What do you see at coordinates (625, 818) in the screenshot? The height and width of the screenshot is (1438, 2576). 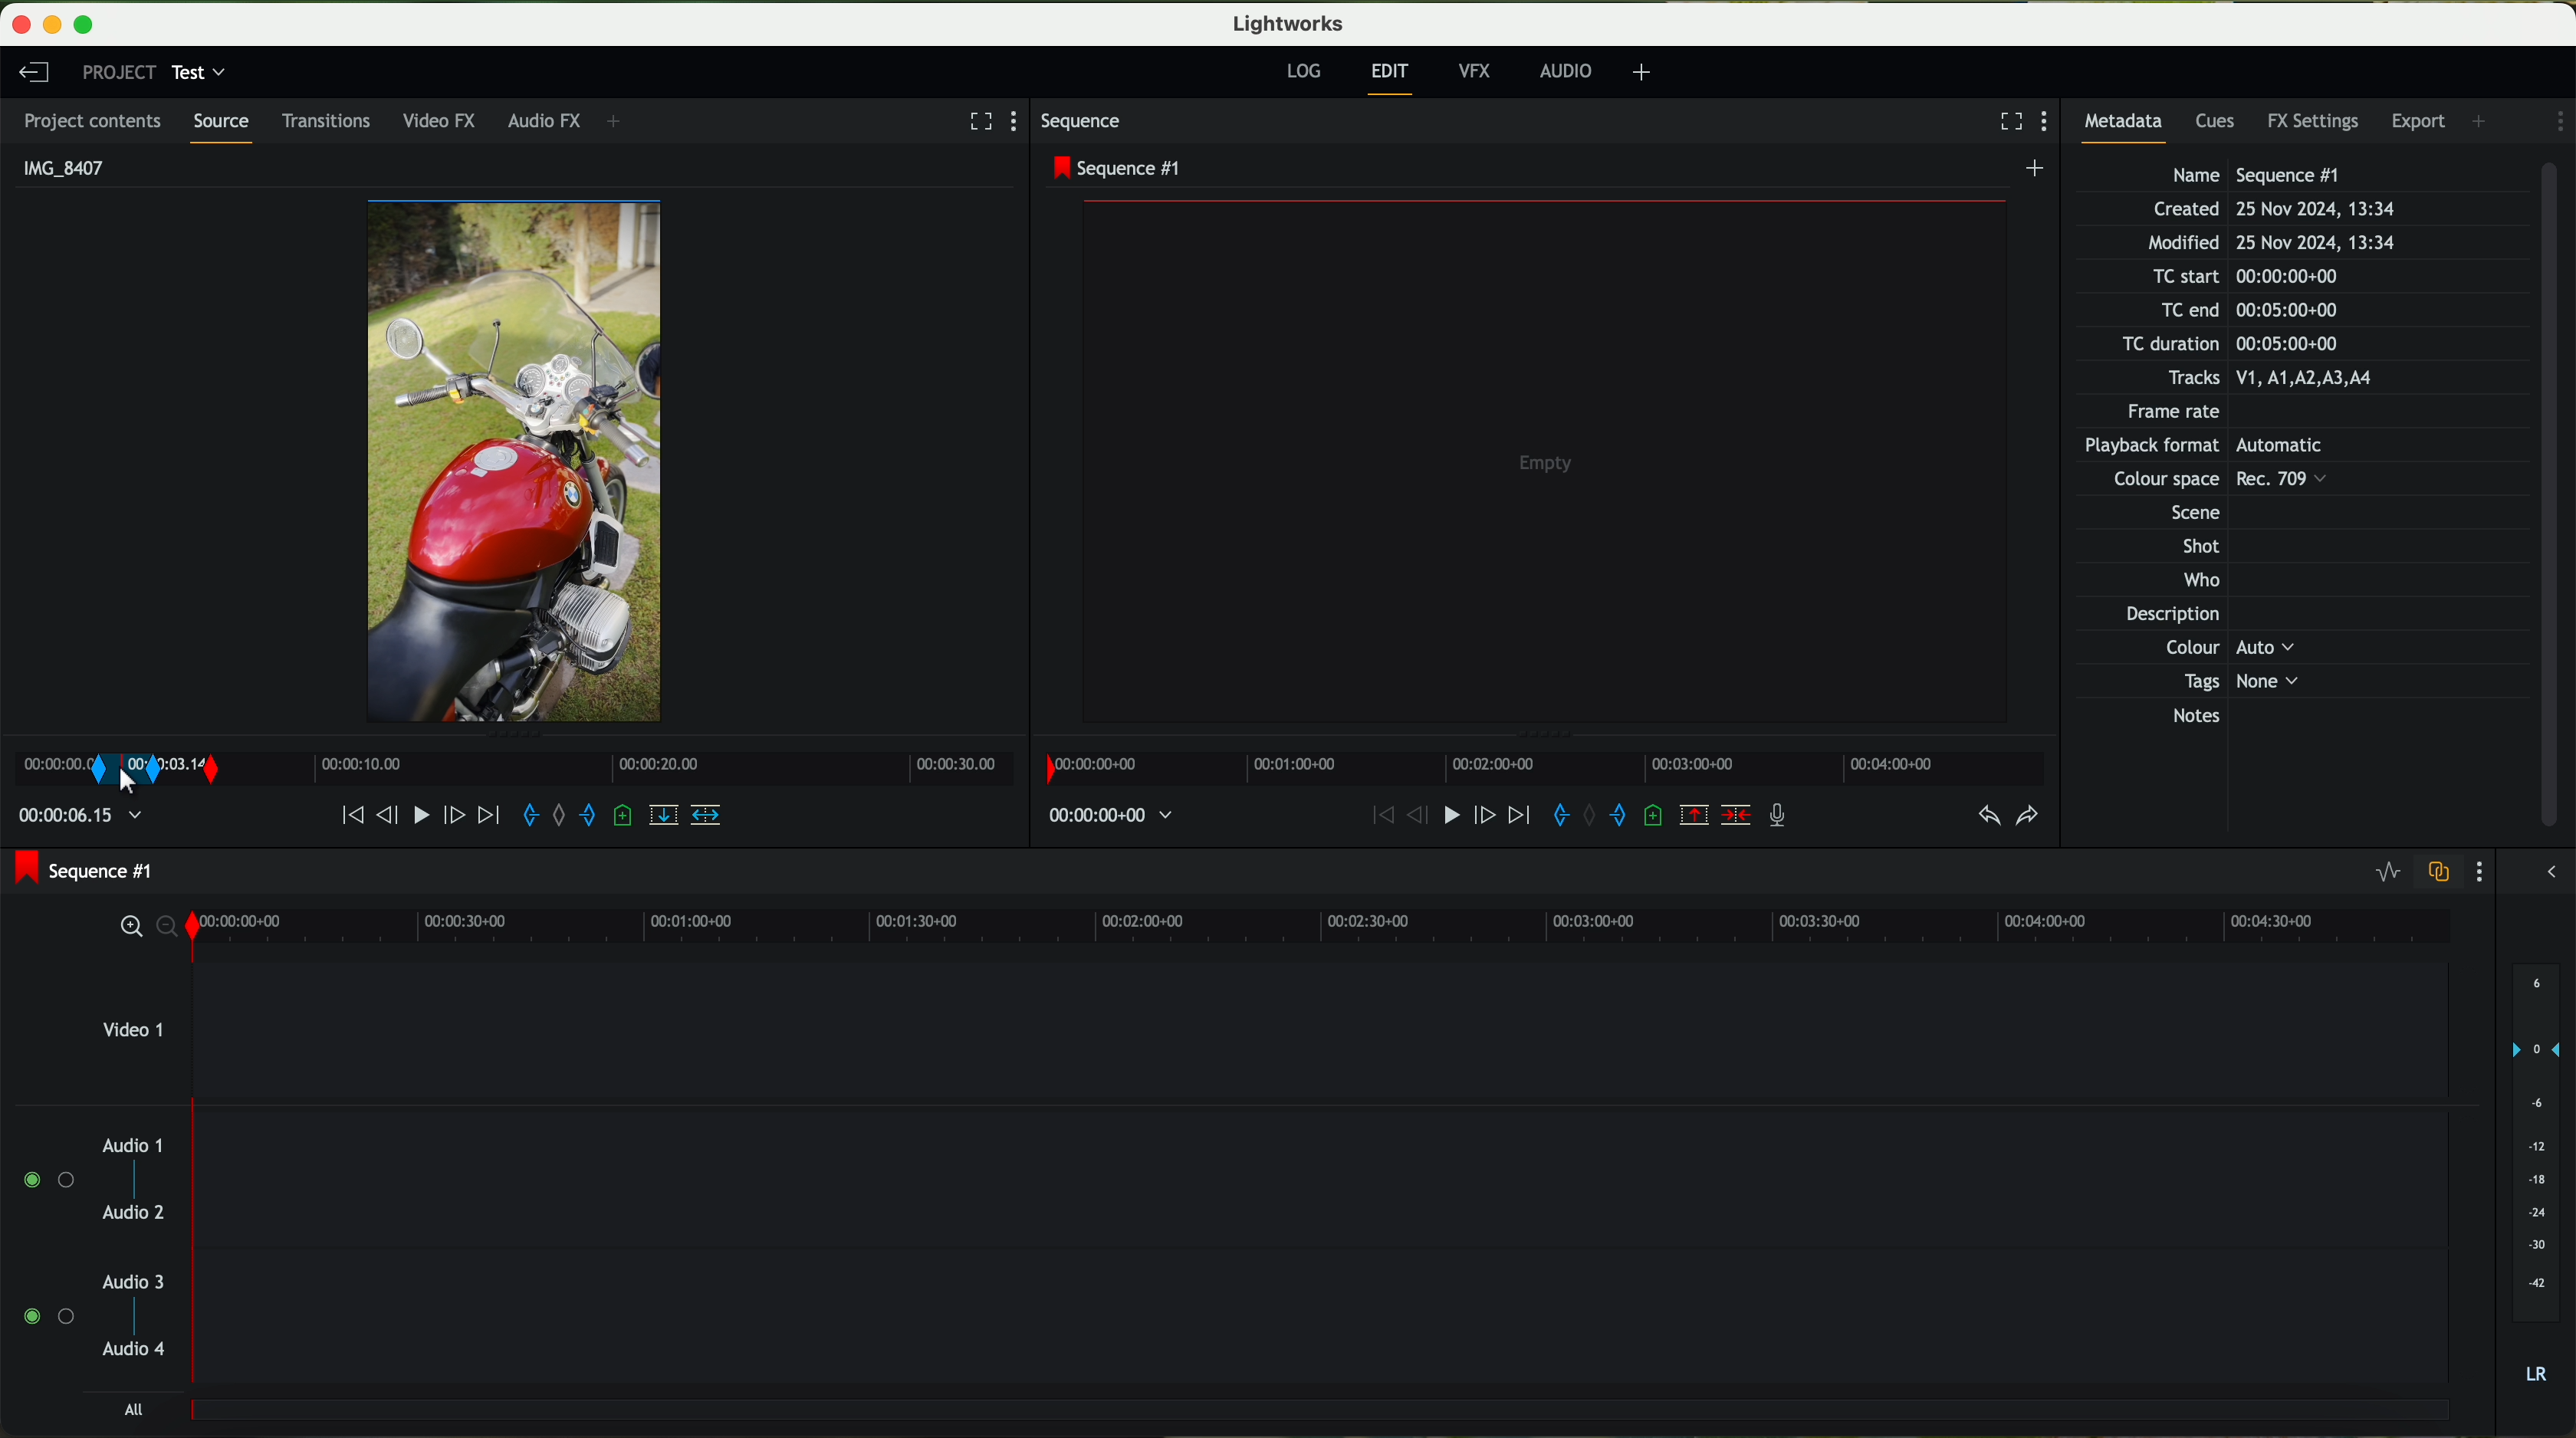 I see `add a cue at the current position` at bounding box center [625, 818].